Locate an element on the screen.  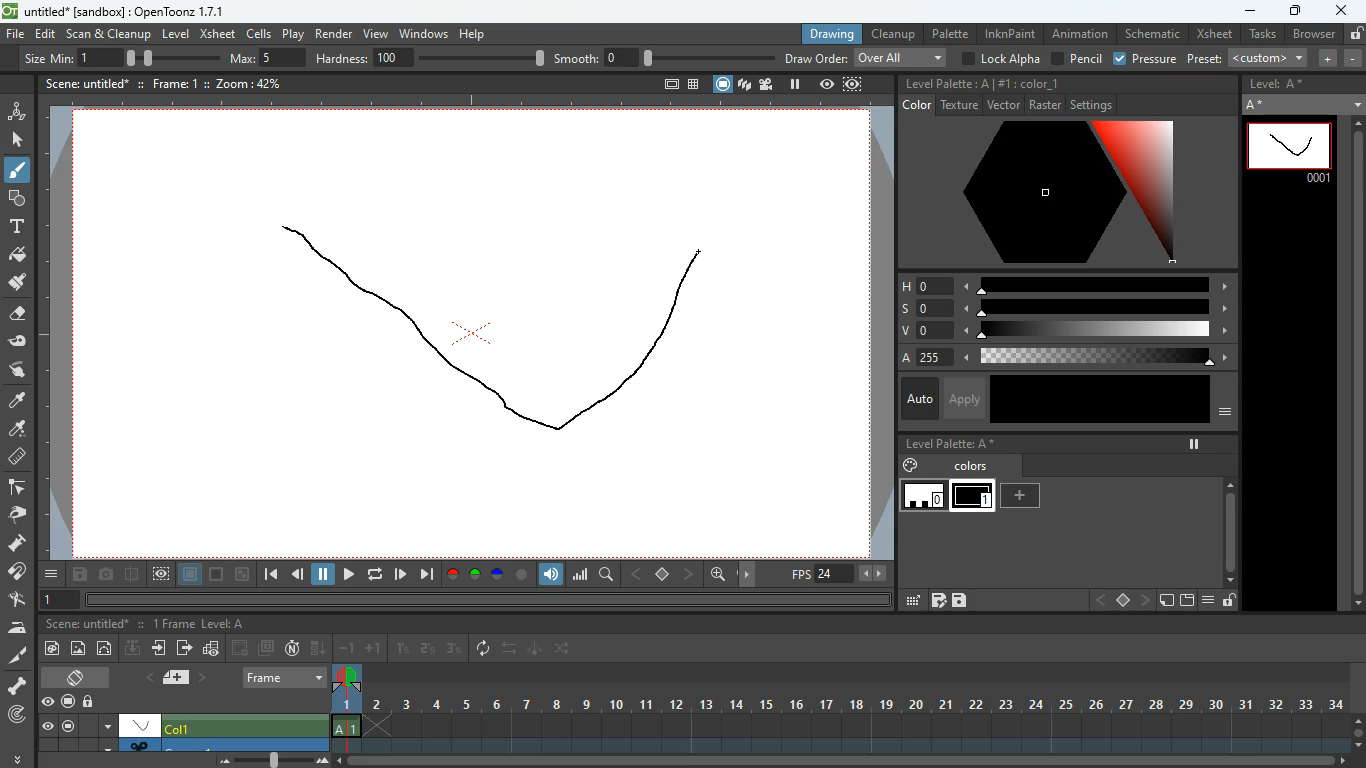
file is located at coordinates (15, 35).